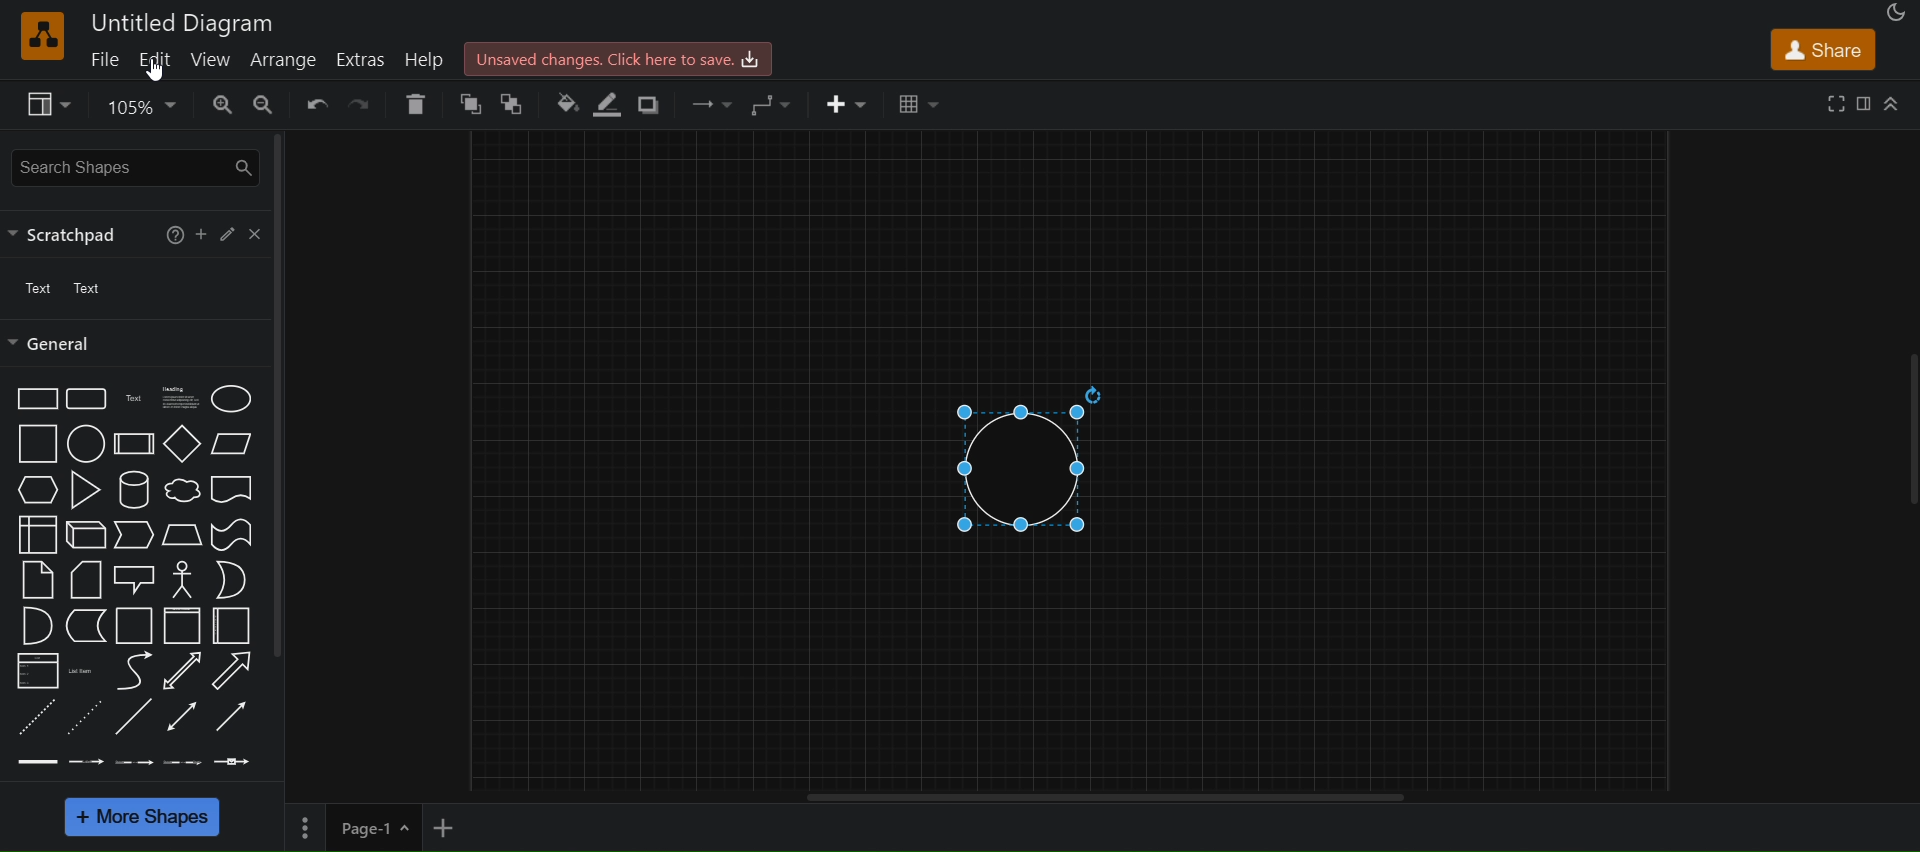 The height and width of the screenshot is (852, 1920). Describe the element at coordinates (1104, 797) in the screenshot. I see `horizontal scroll bar` at that location.